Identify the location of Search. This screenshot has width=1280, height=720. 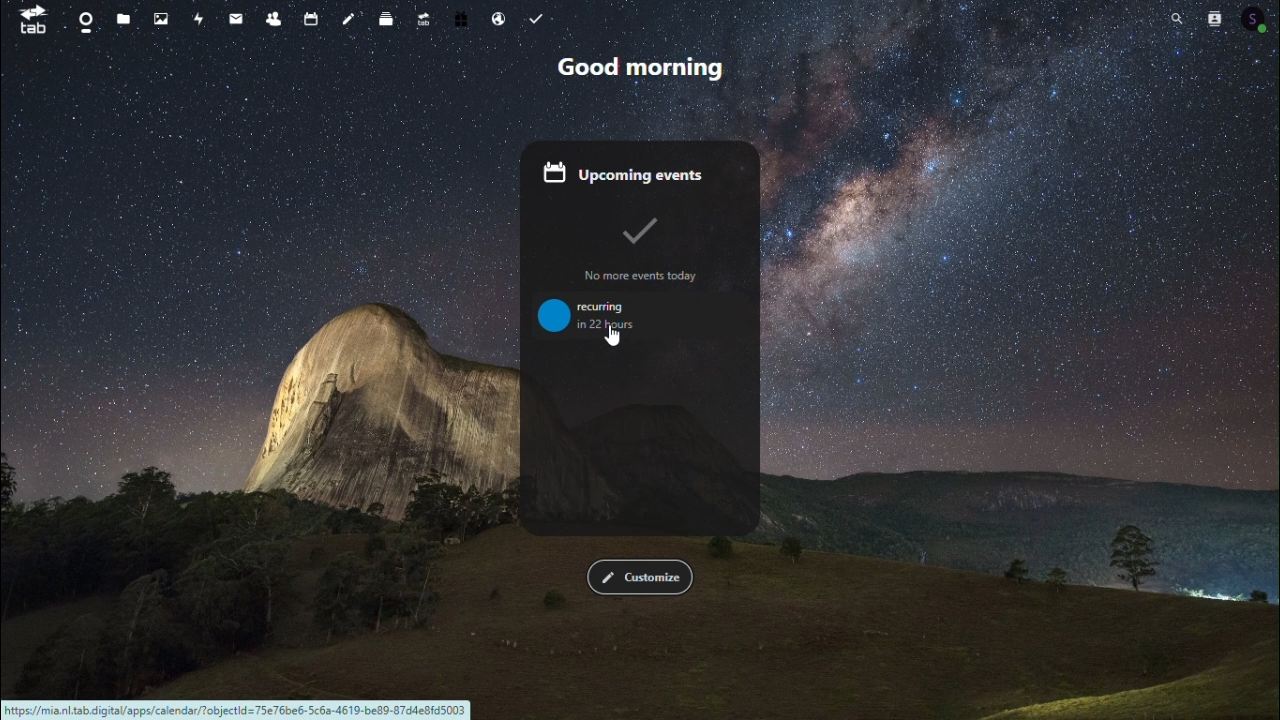
(1175, 15).